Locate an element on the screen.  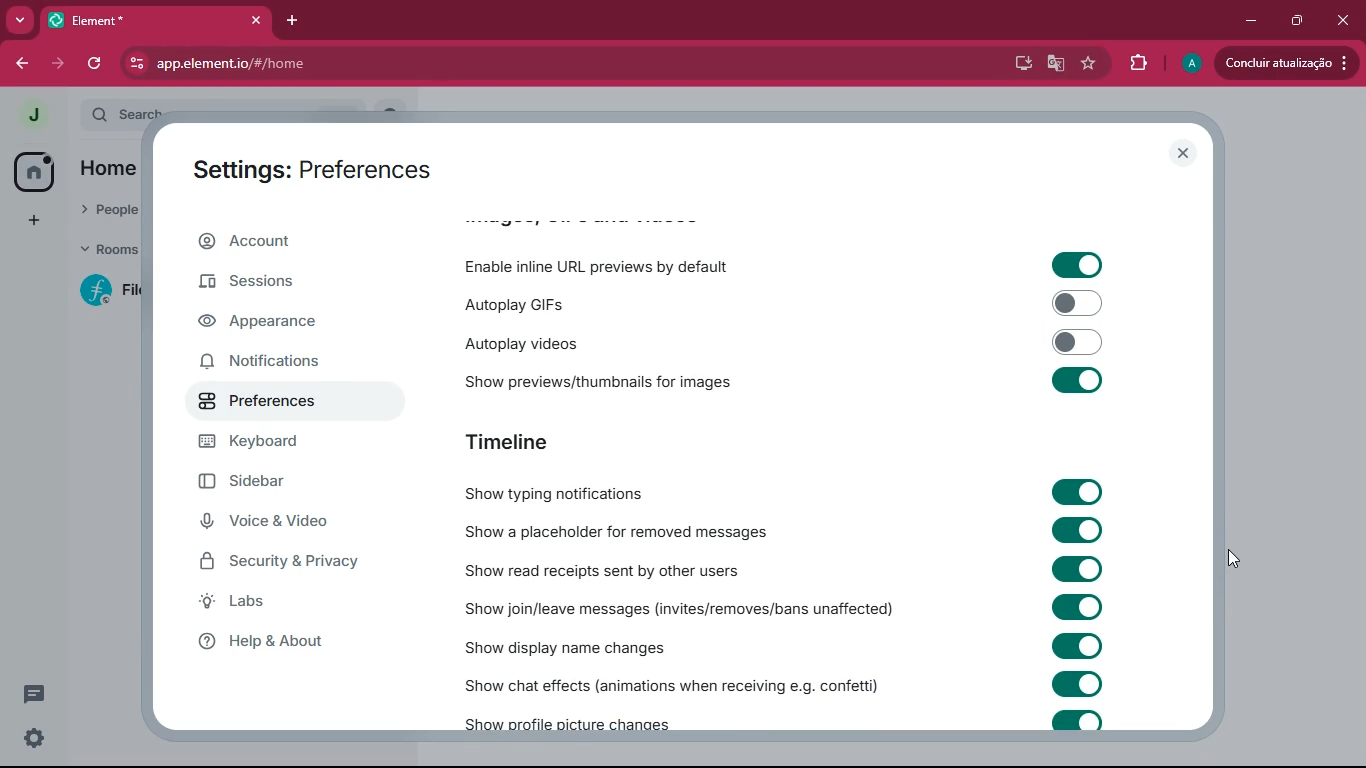
close is located at coordinates (1345, 23).